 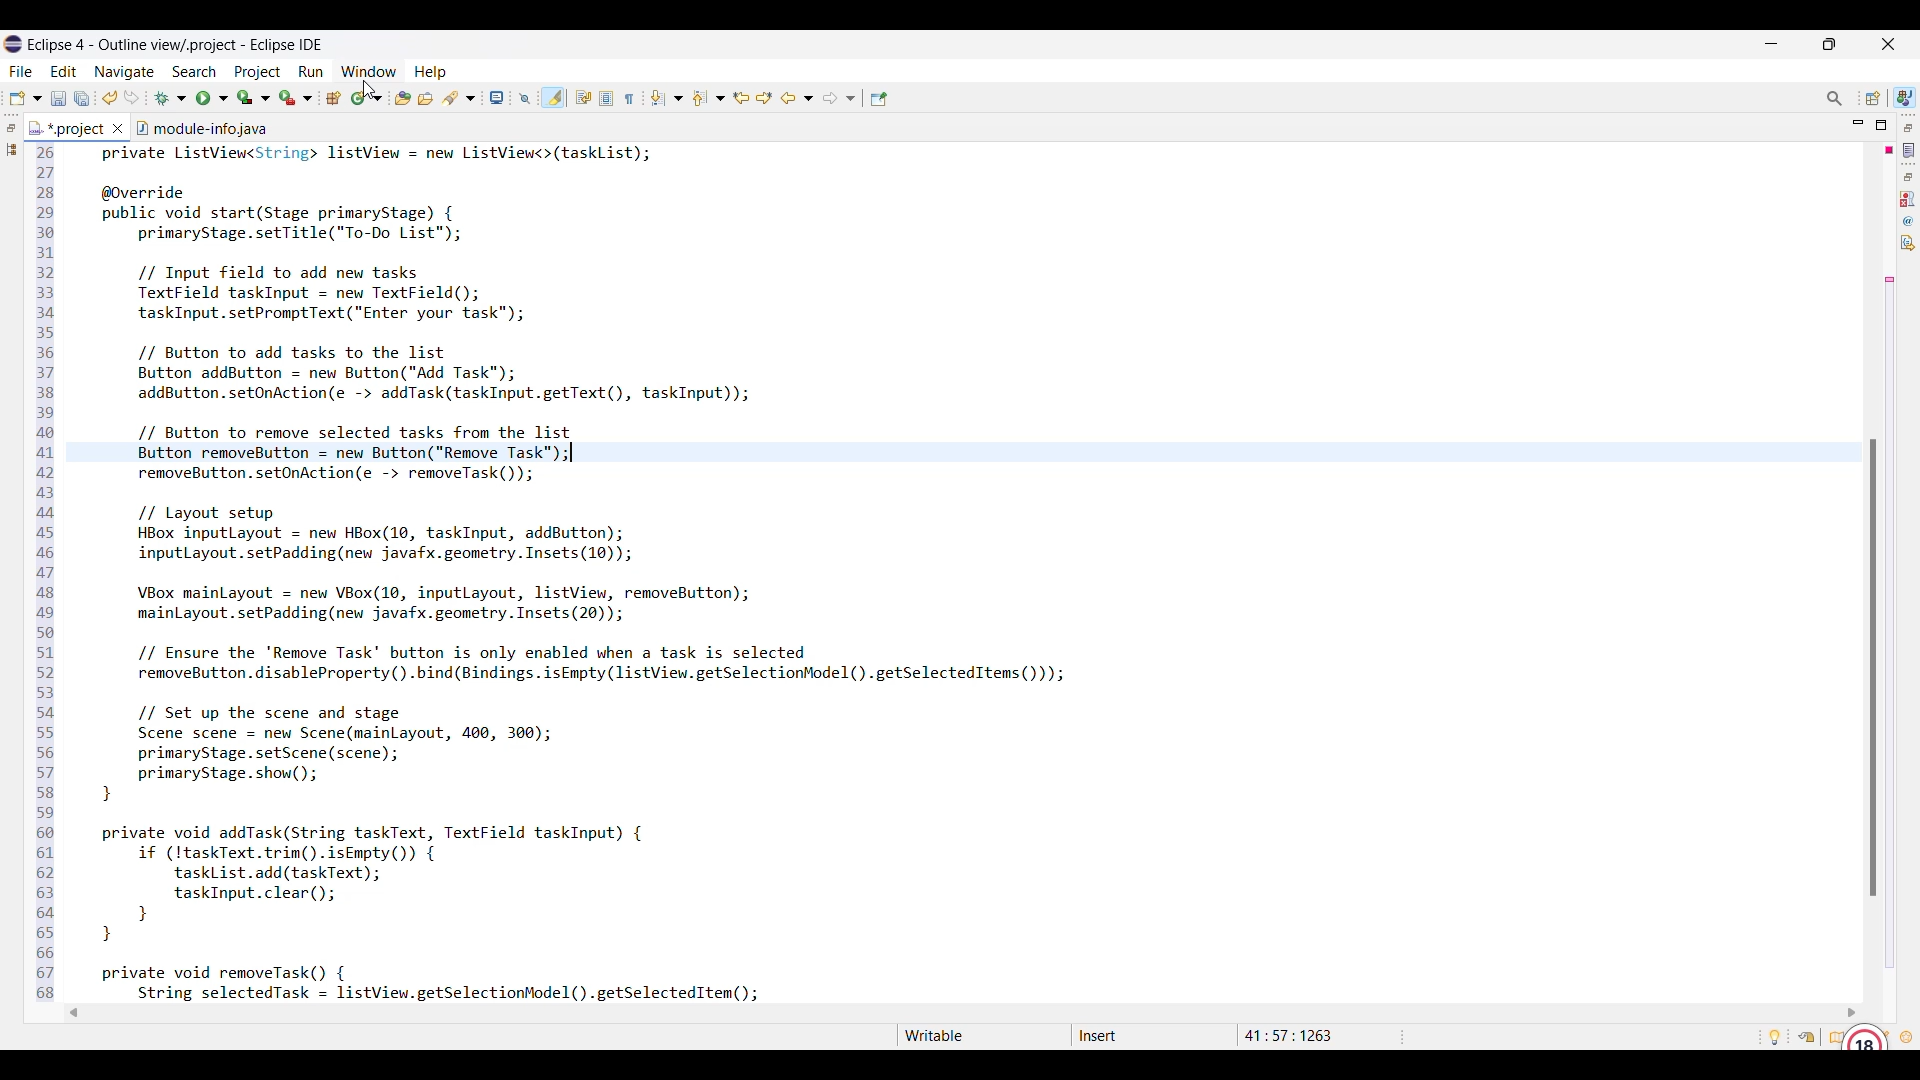 What do you see at coordinates (25, 98) in the screenshot?
I see `New options` at bounding box center [25, 98].